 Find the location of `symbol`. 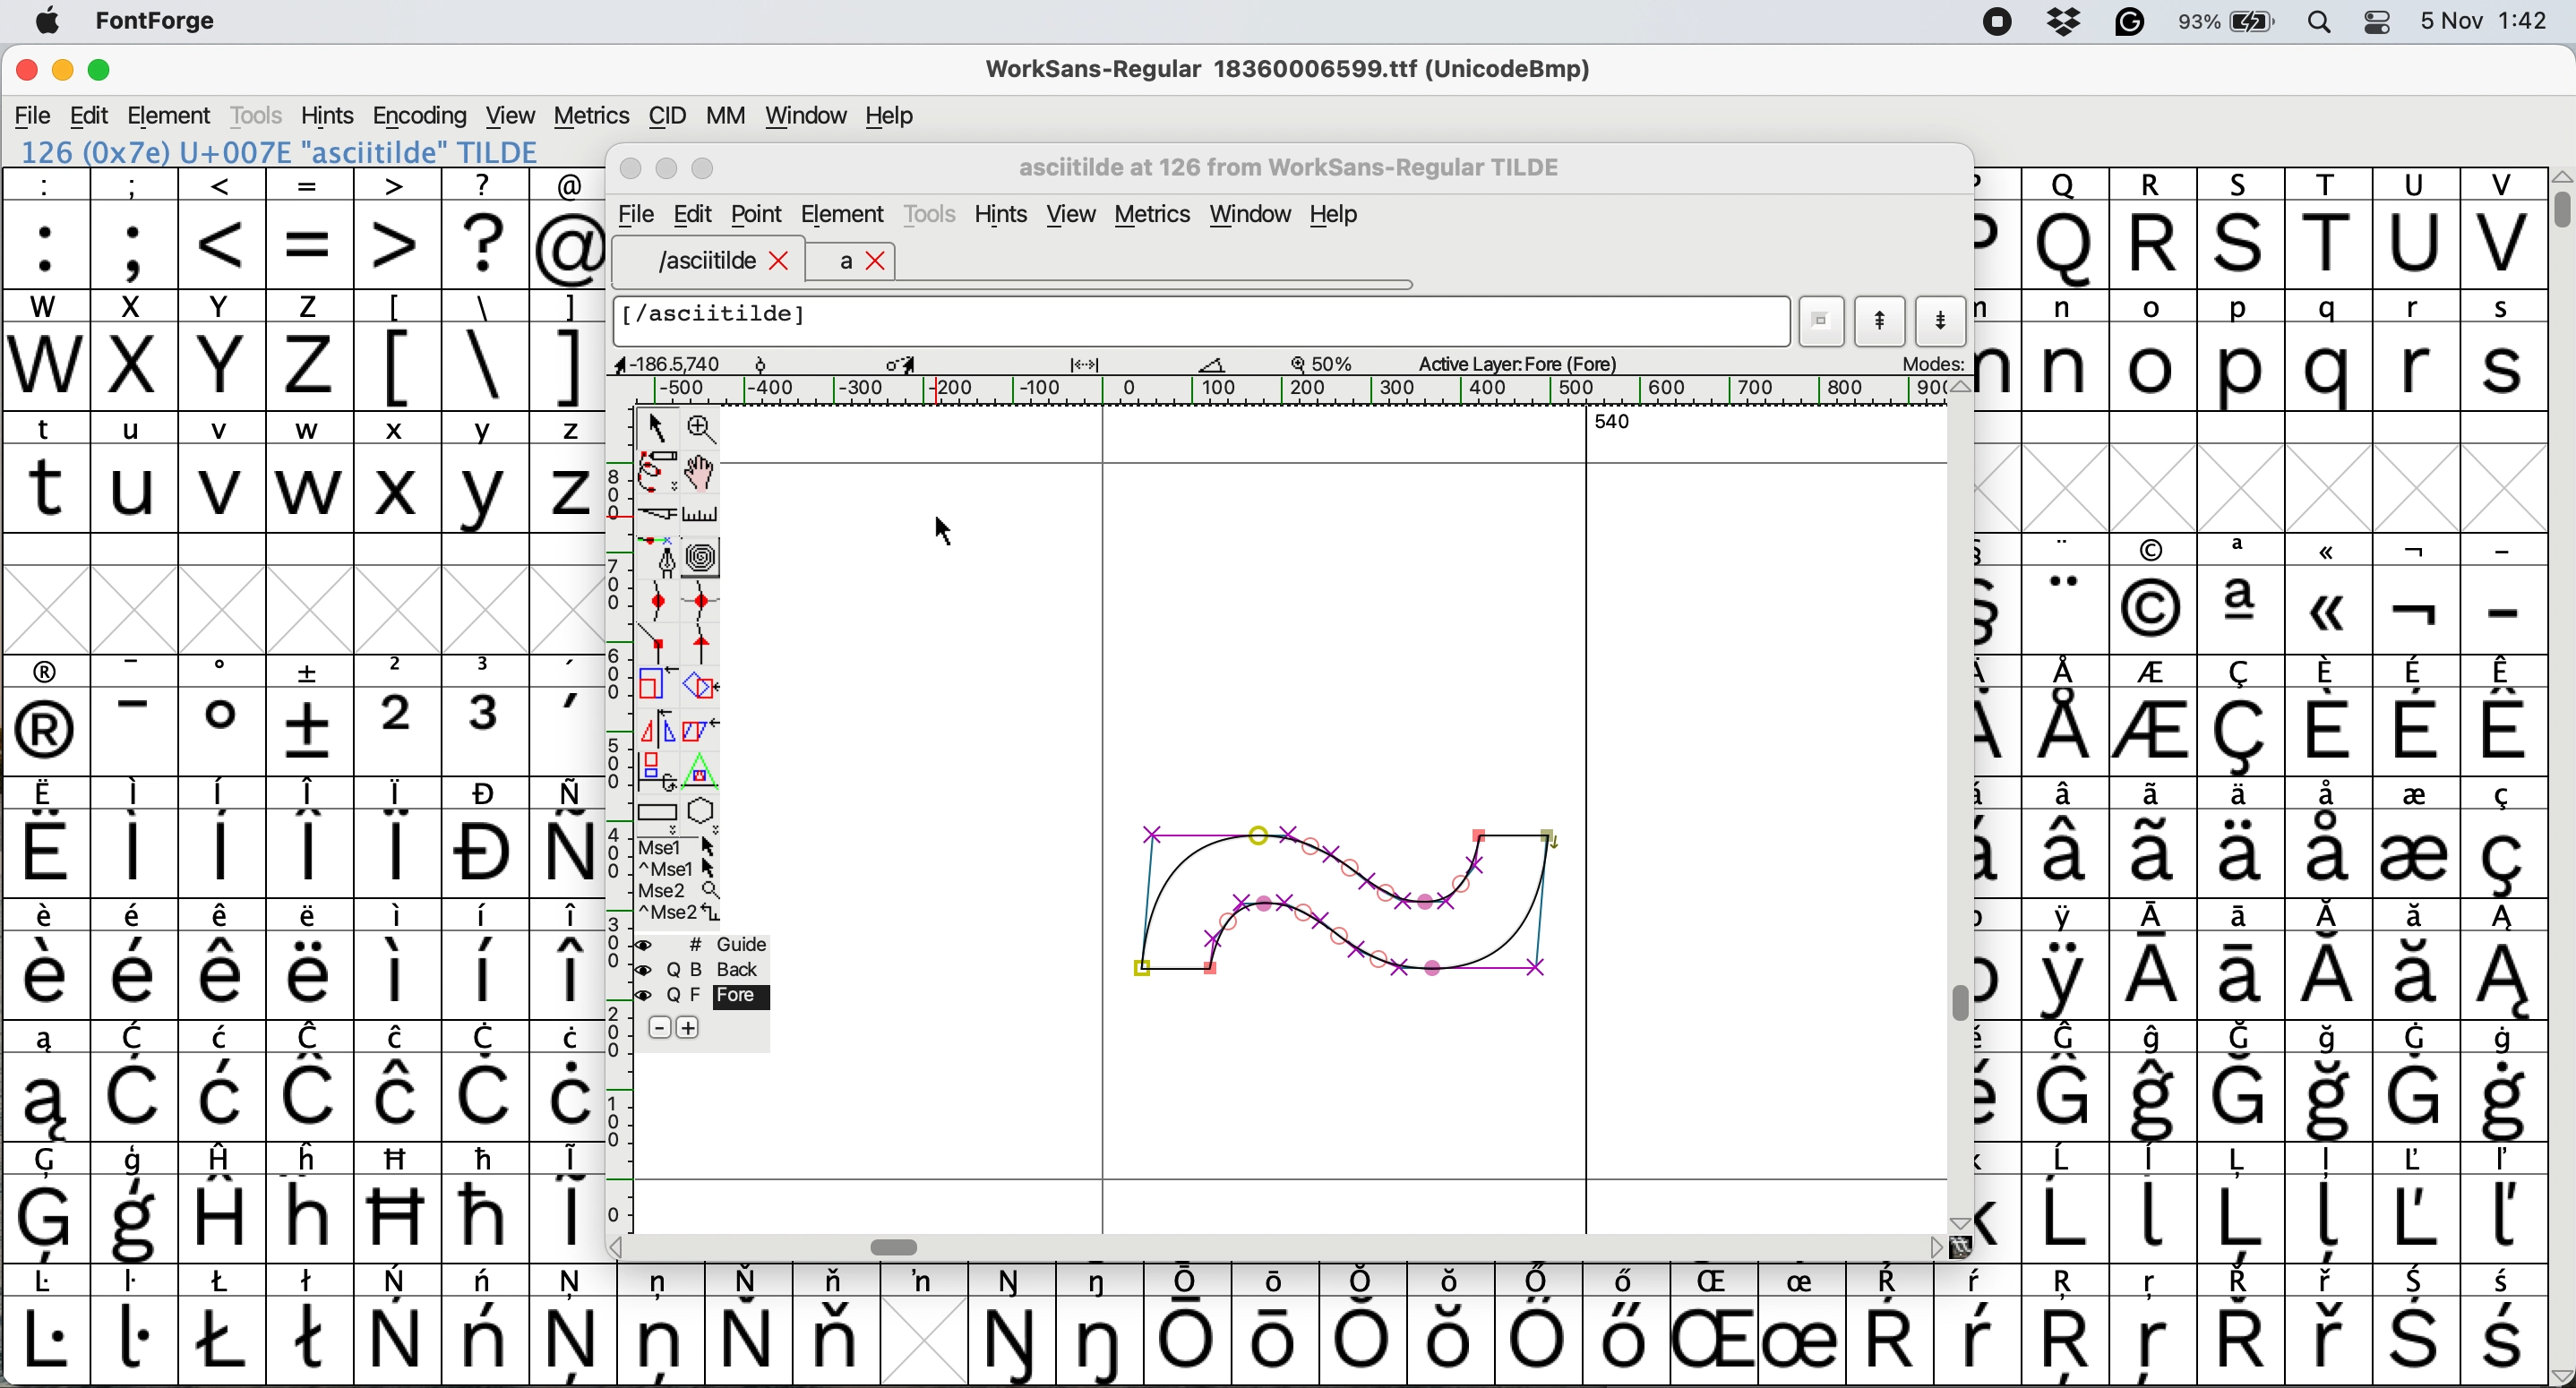

symbol is located at coordinates (223, 1324).